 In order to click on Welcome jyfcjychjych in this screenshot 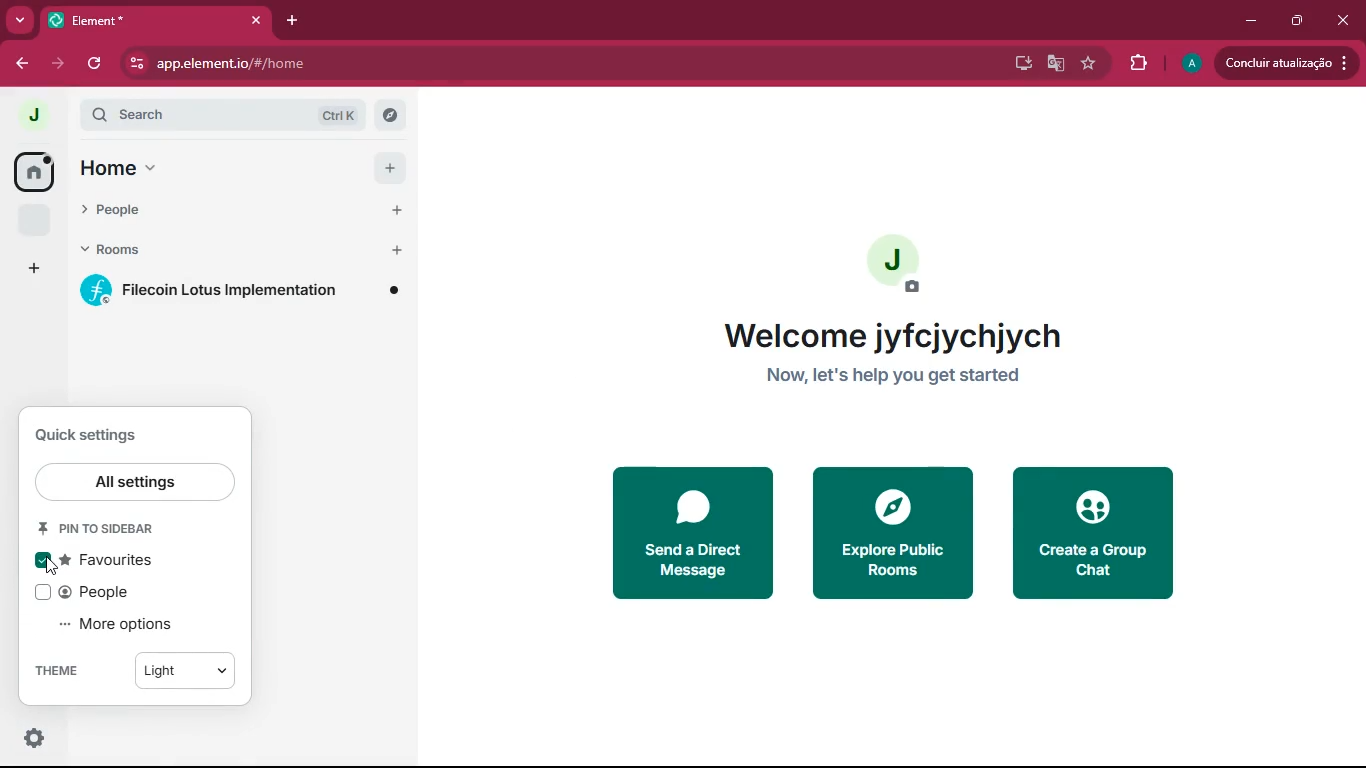, I will do `click(893, 335)`.